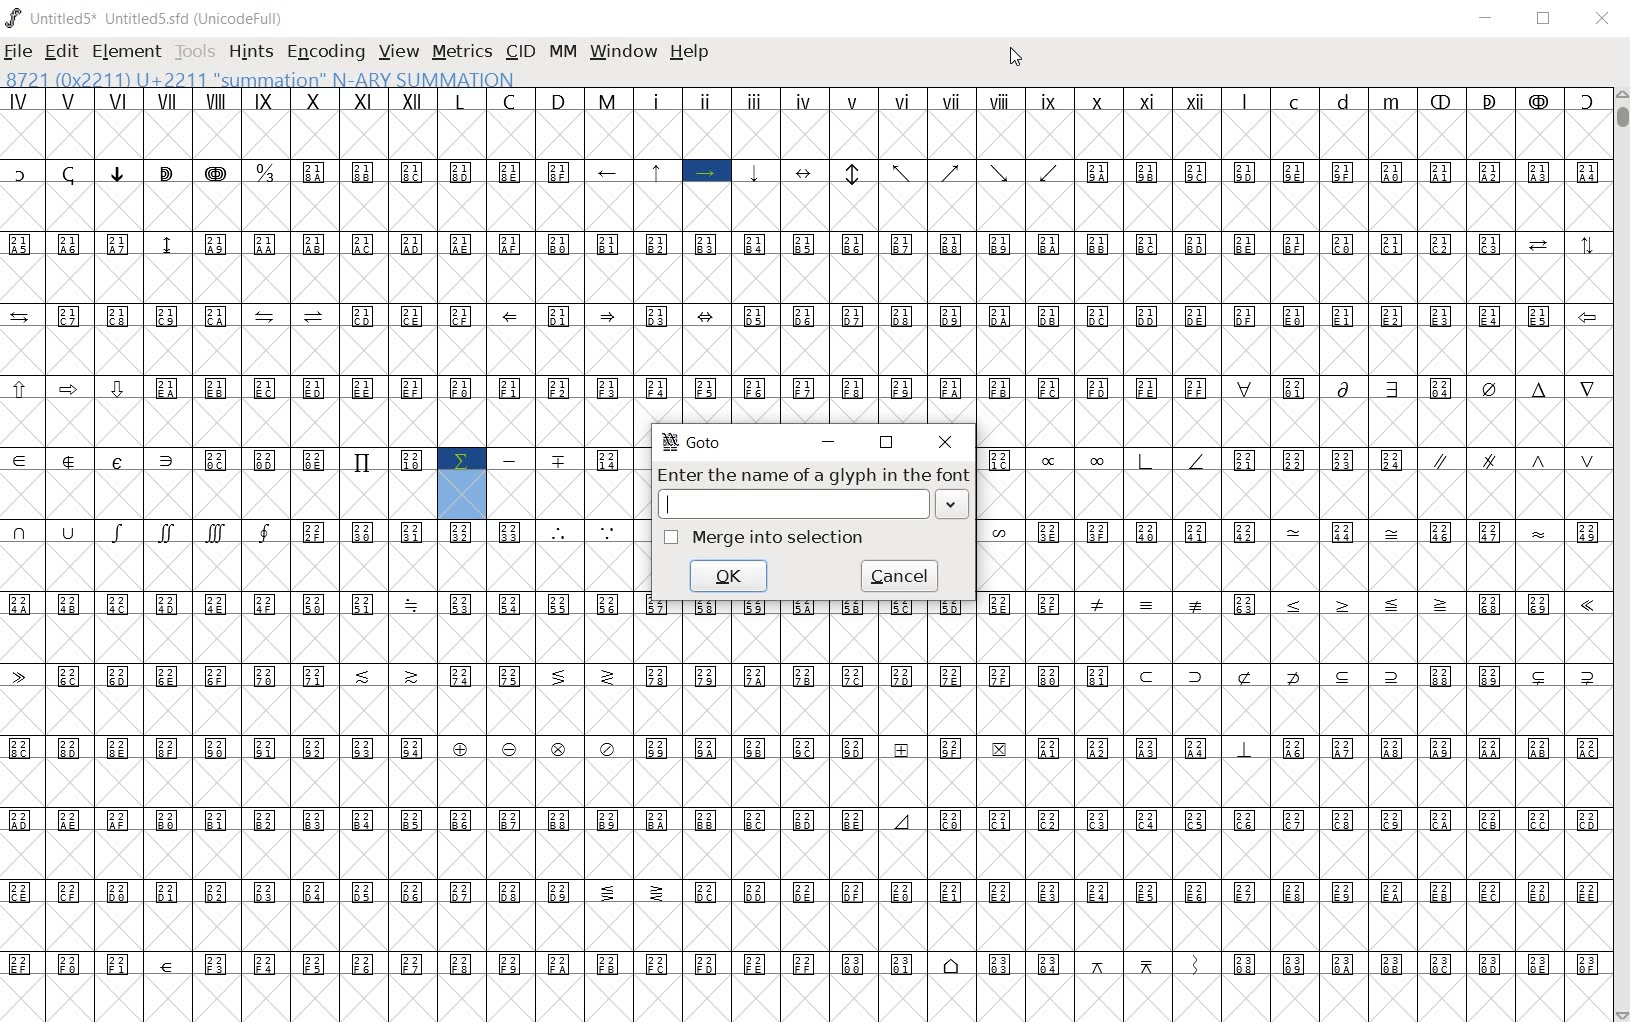 Image resolution: width=1630 pixels, height=1022 pixels. I want to click on , so click(1295, 458).